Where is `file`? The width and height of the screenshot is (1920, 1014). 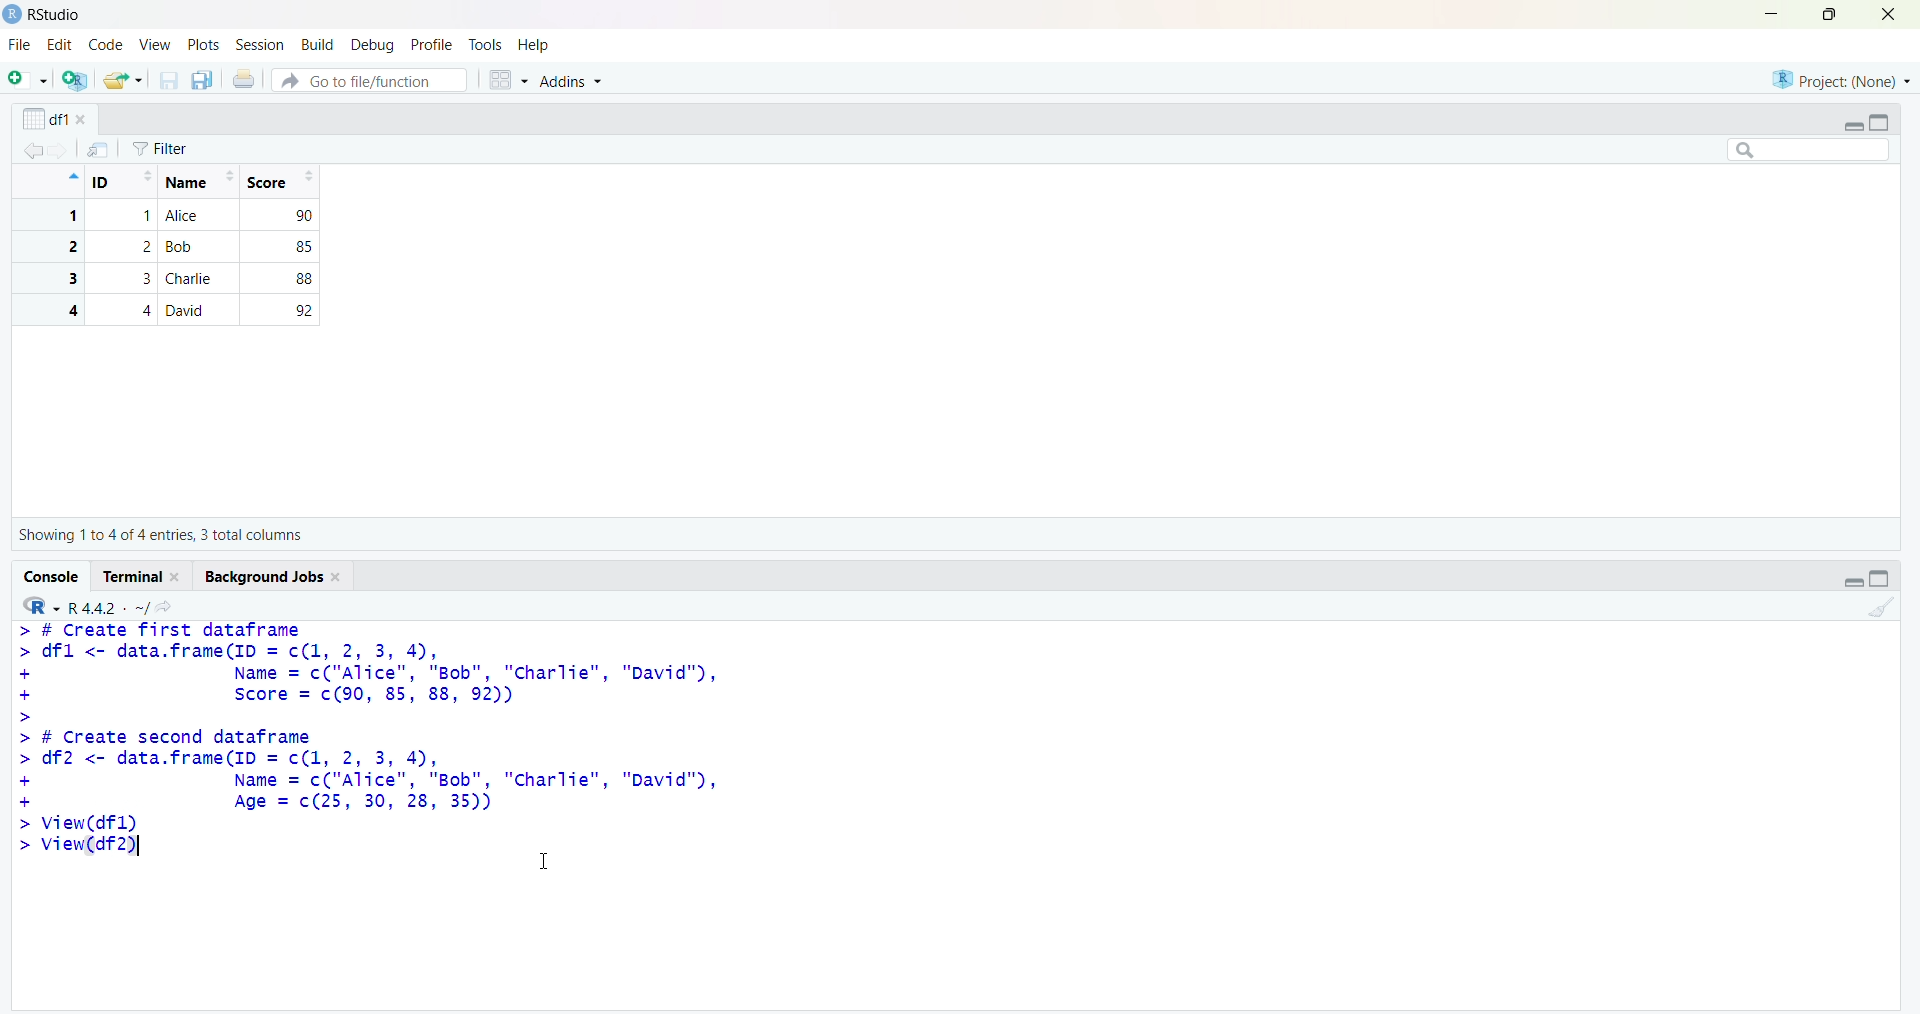
file is located at coordinates (22, 44).